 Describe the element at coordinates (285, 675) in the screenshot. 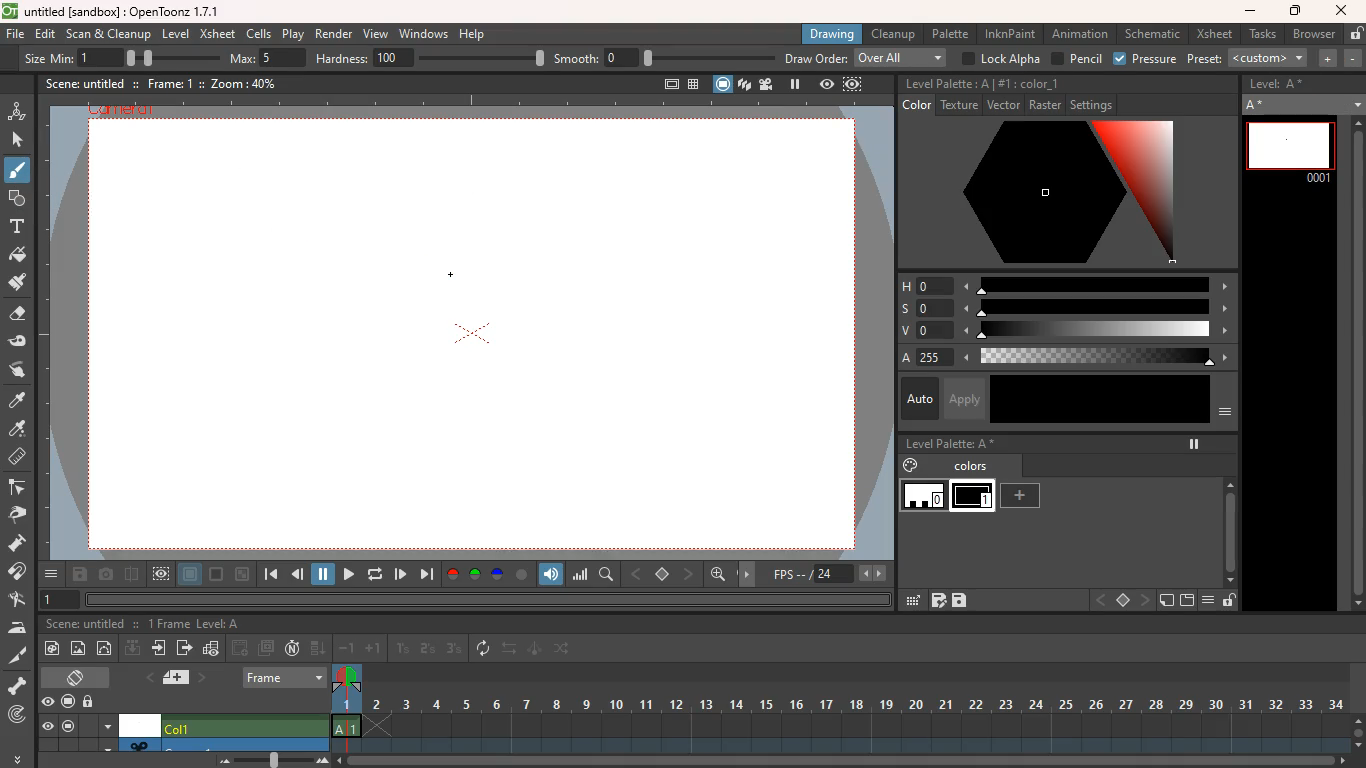

I see `frame` at that location.